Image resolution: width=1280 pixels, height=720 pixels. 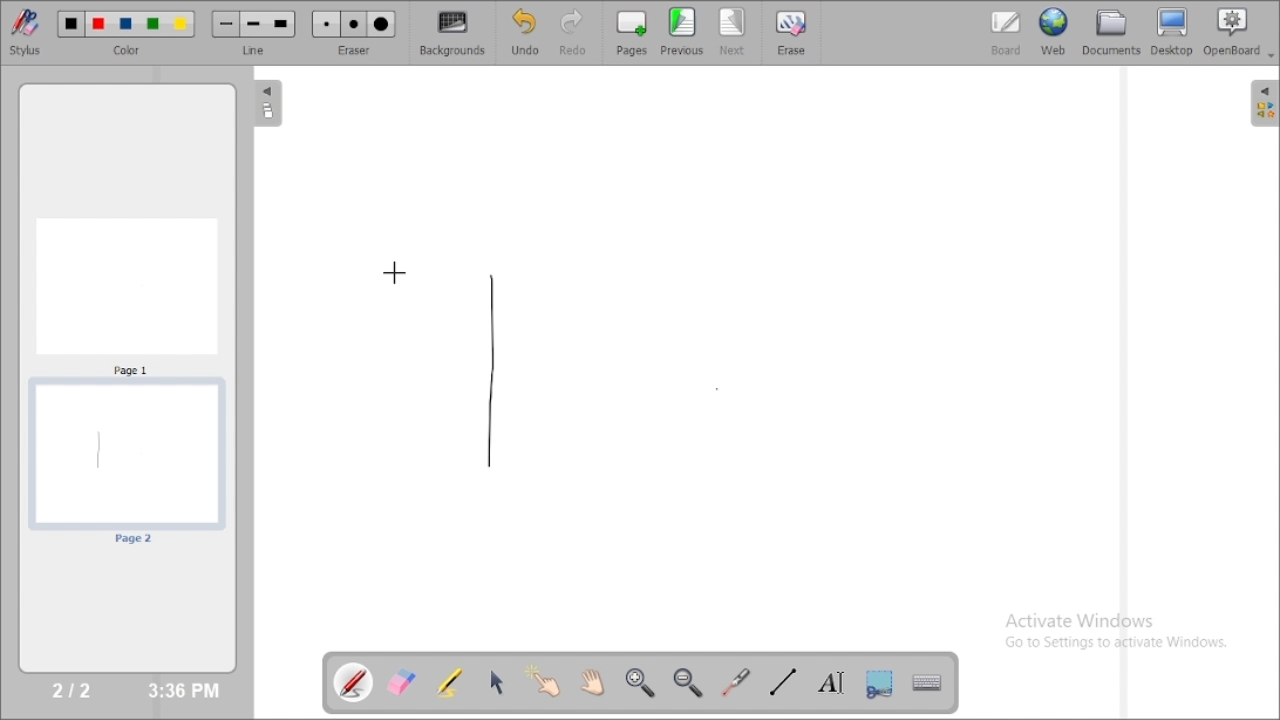 I want to click on Medium eraser, so click(x=354, y=25).